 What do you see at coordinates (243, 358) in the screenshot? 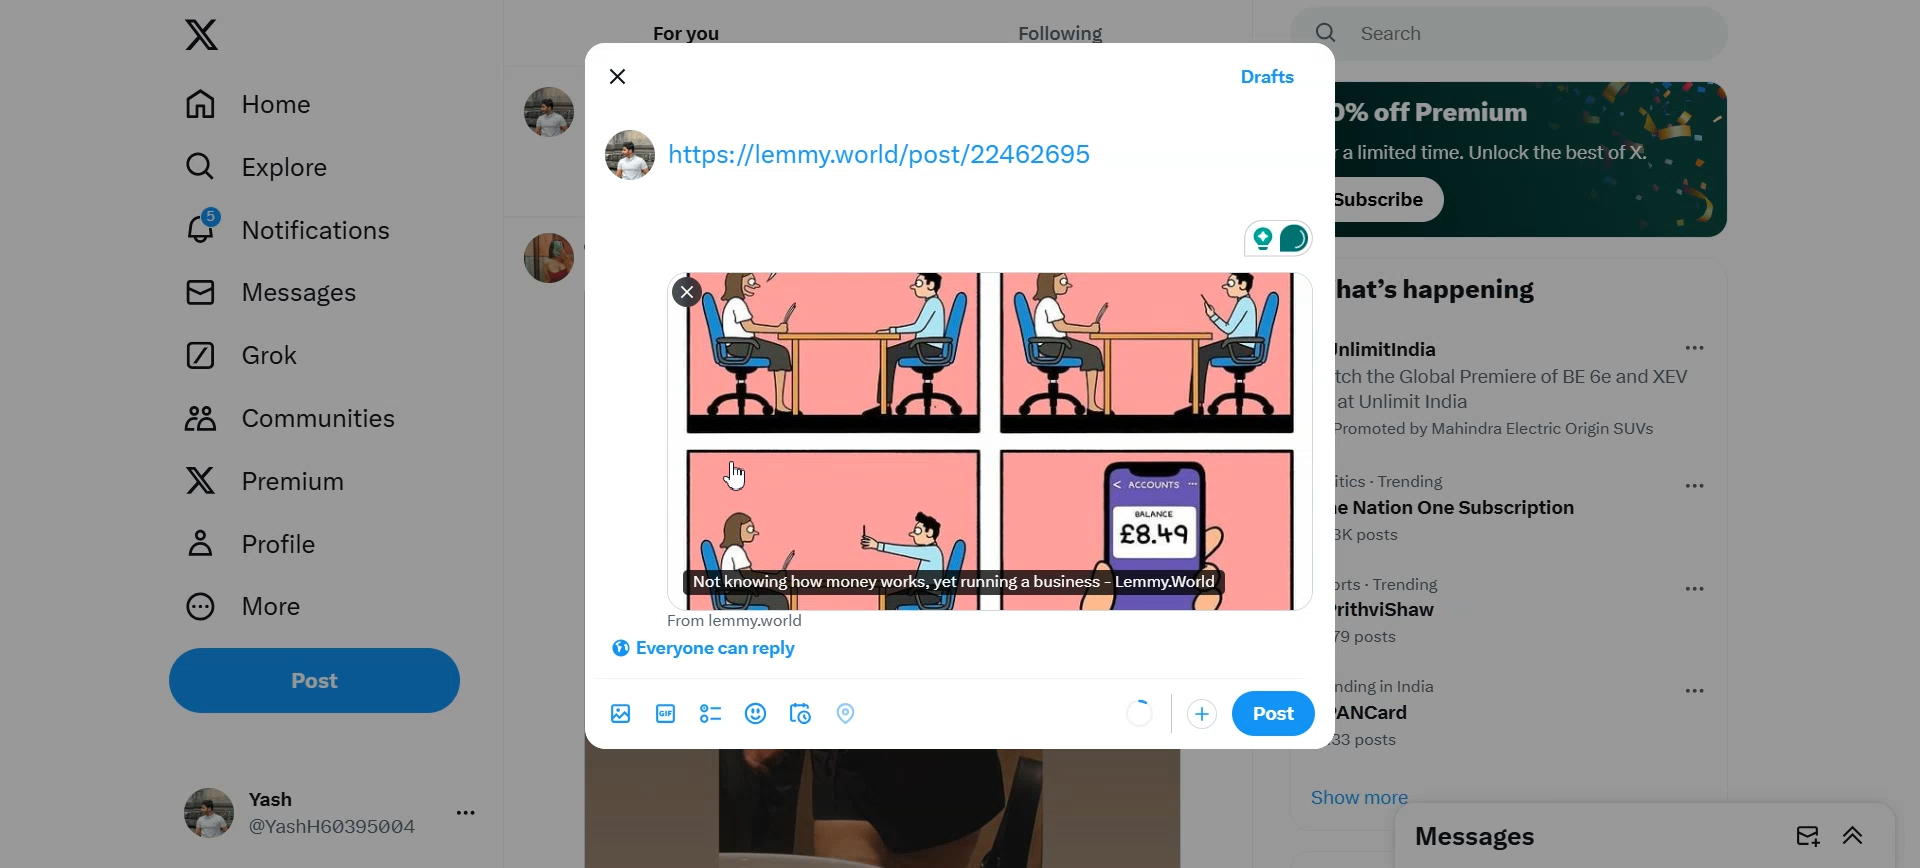
I see `grok` at bounding box center [243, 358].